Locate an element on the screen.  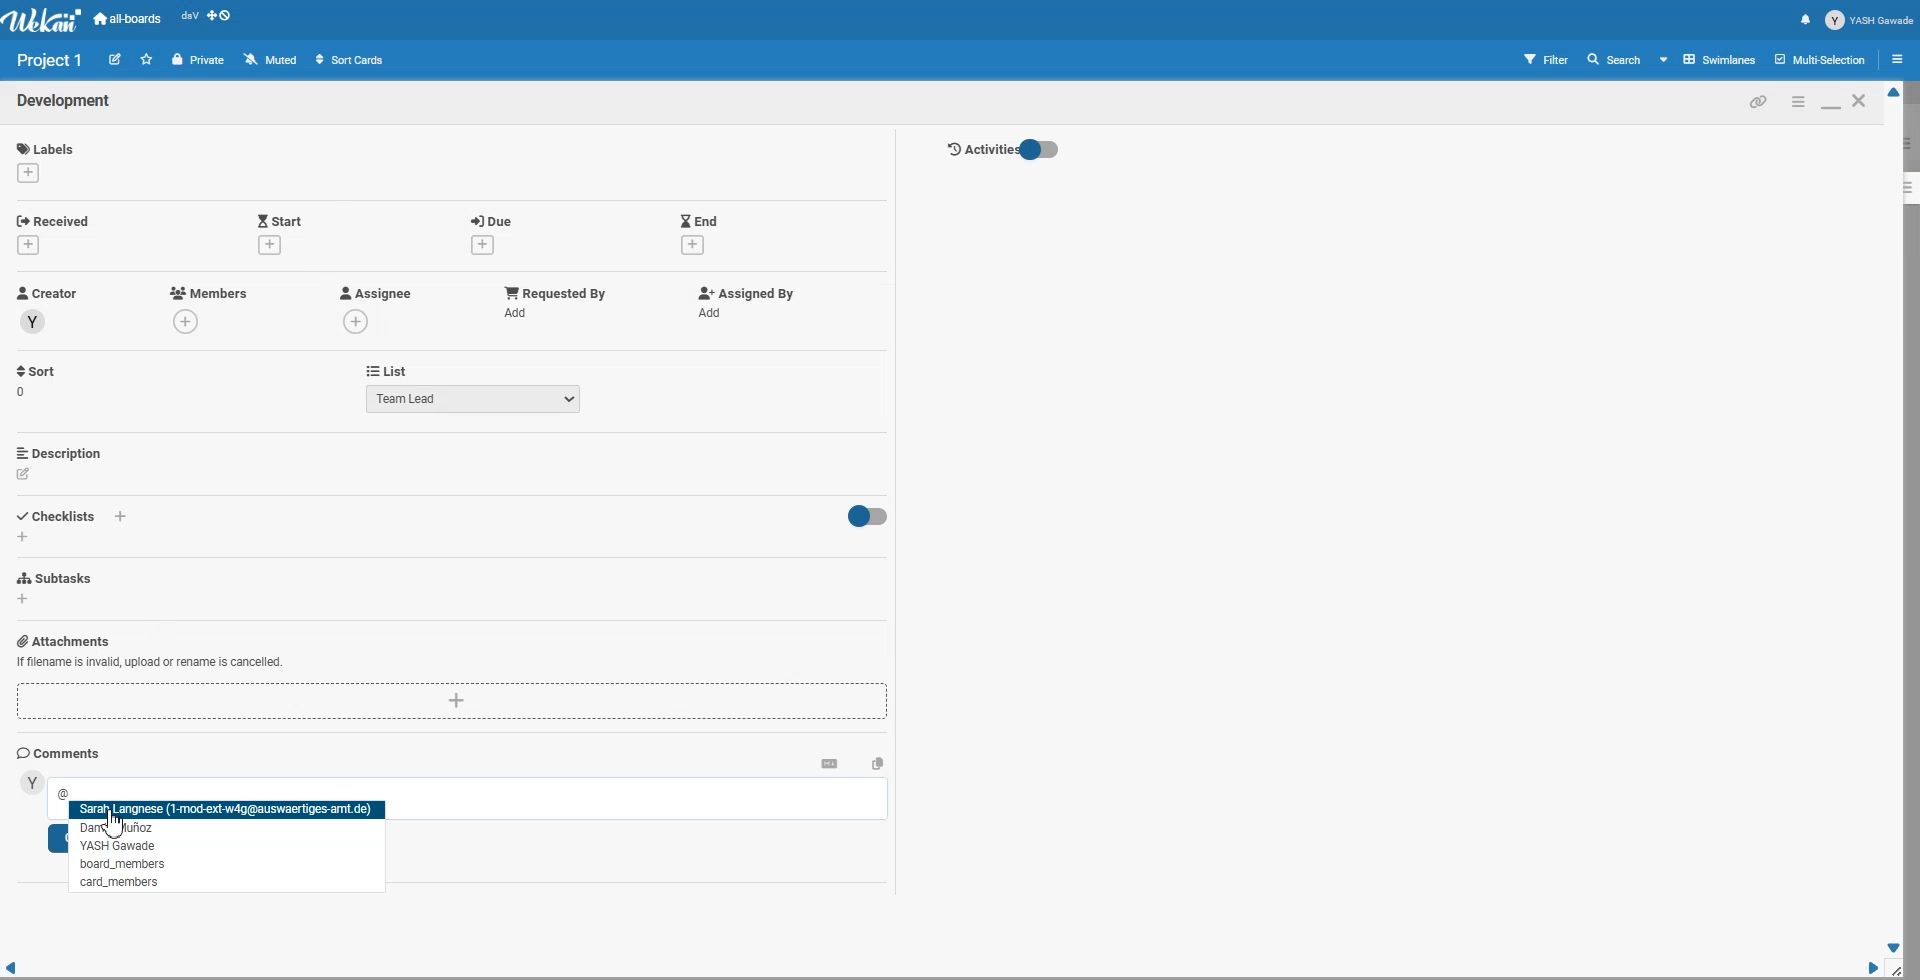
add is located at coordinates (23, 536).